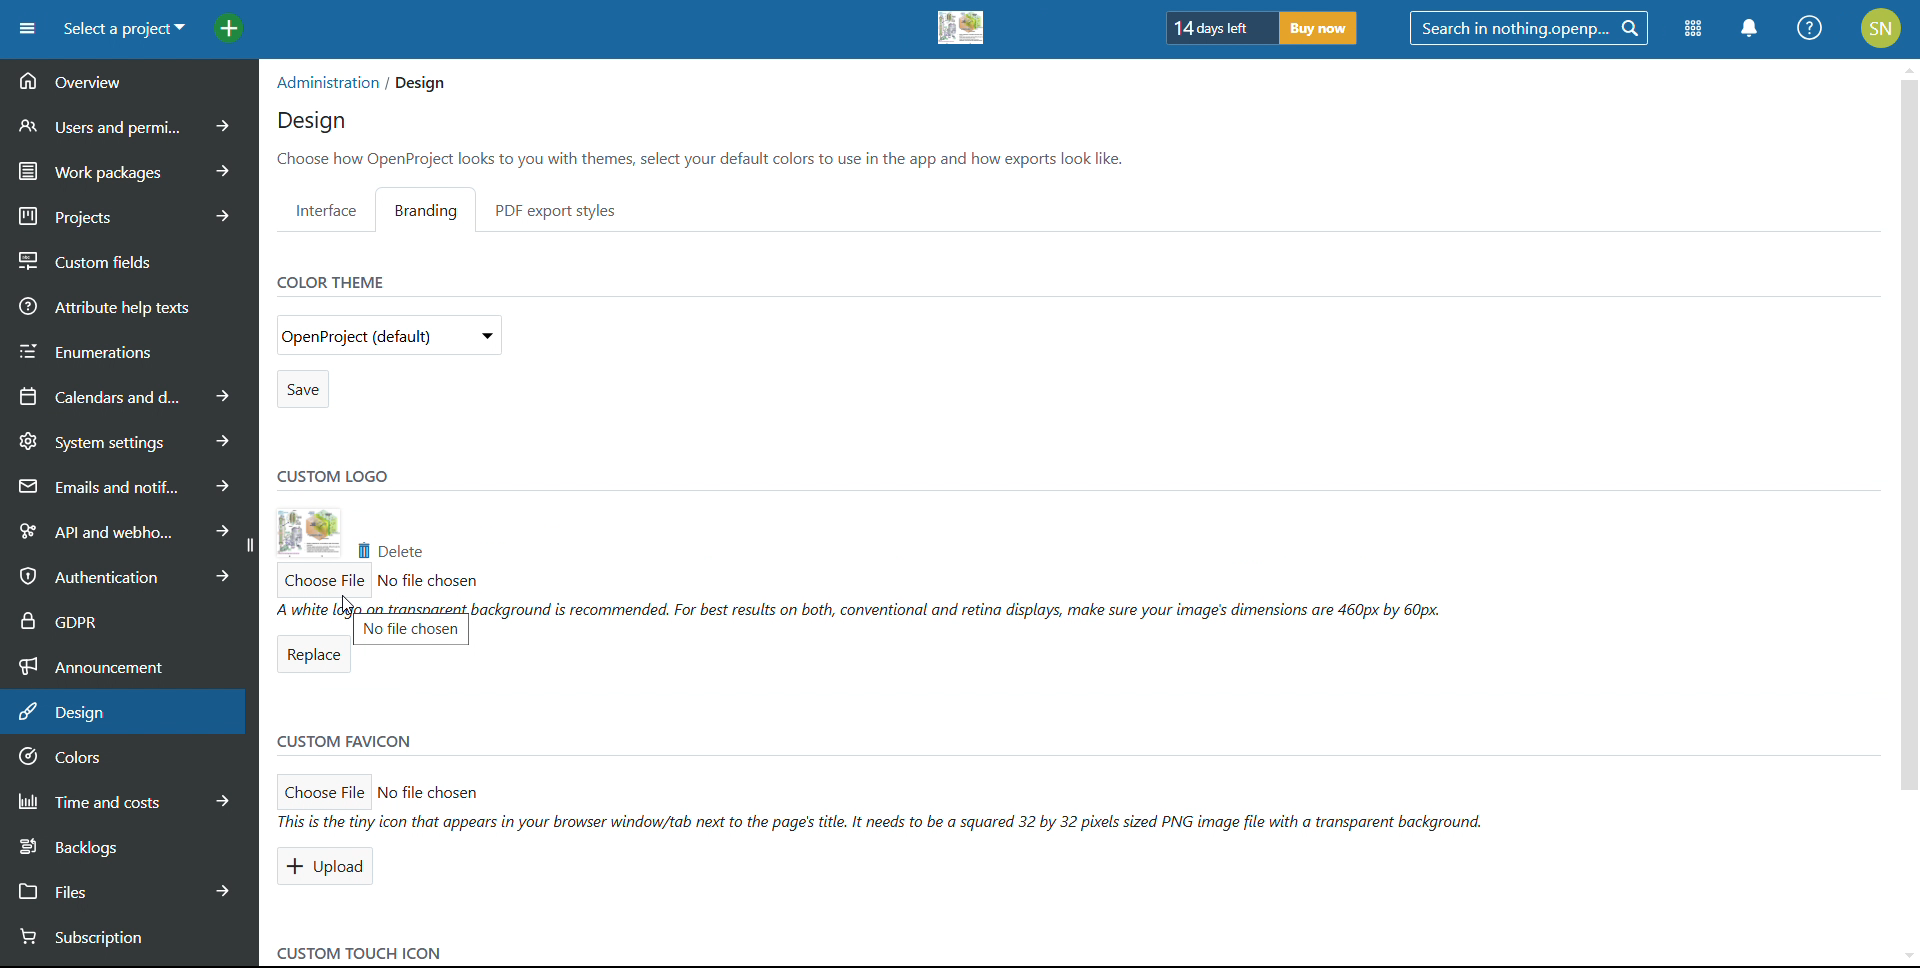 This screenshot has width=1920, height=968. Describe the element at coordinates (1908, 66) in the screenshot. I see `scroll up` at that location.